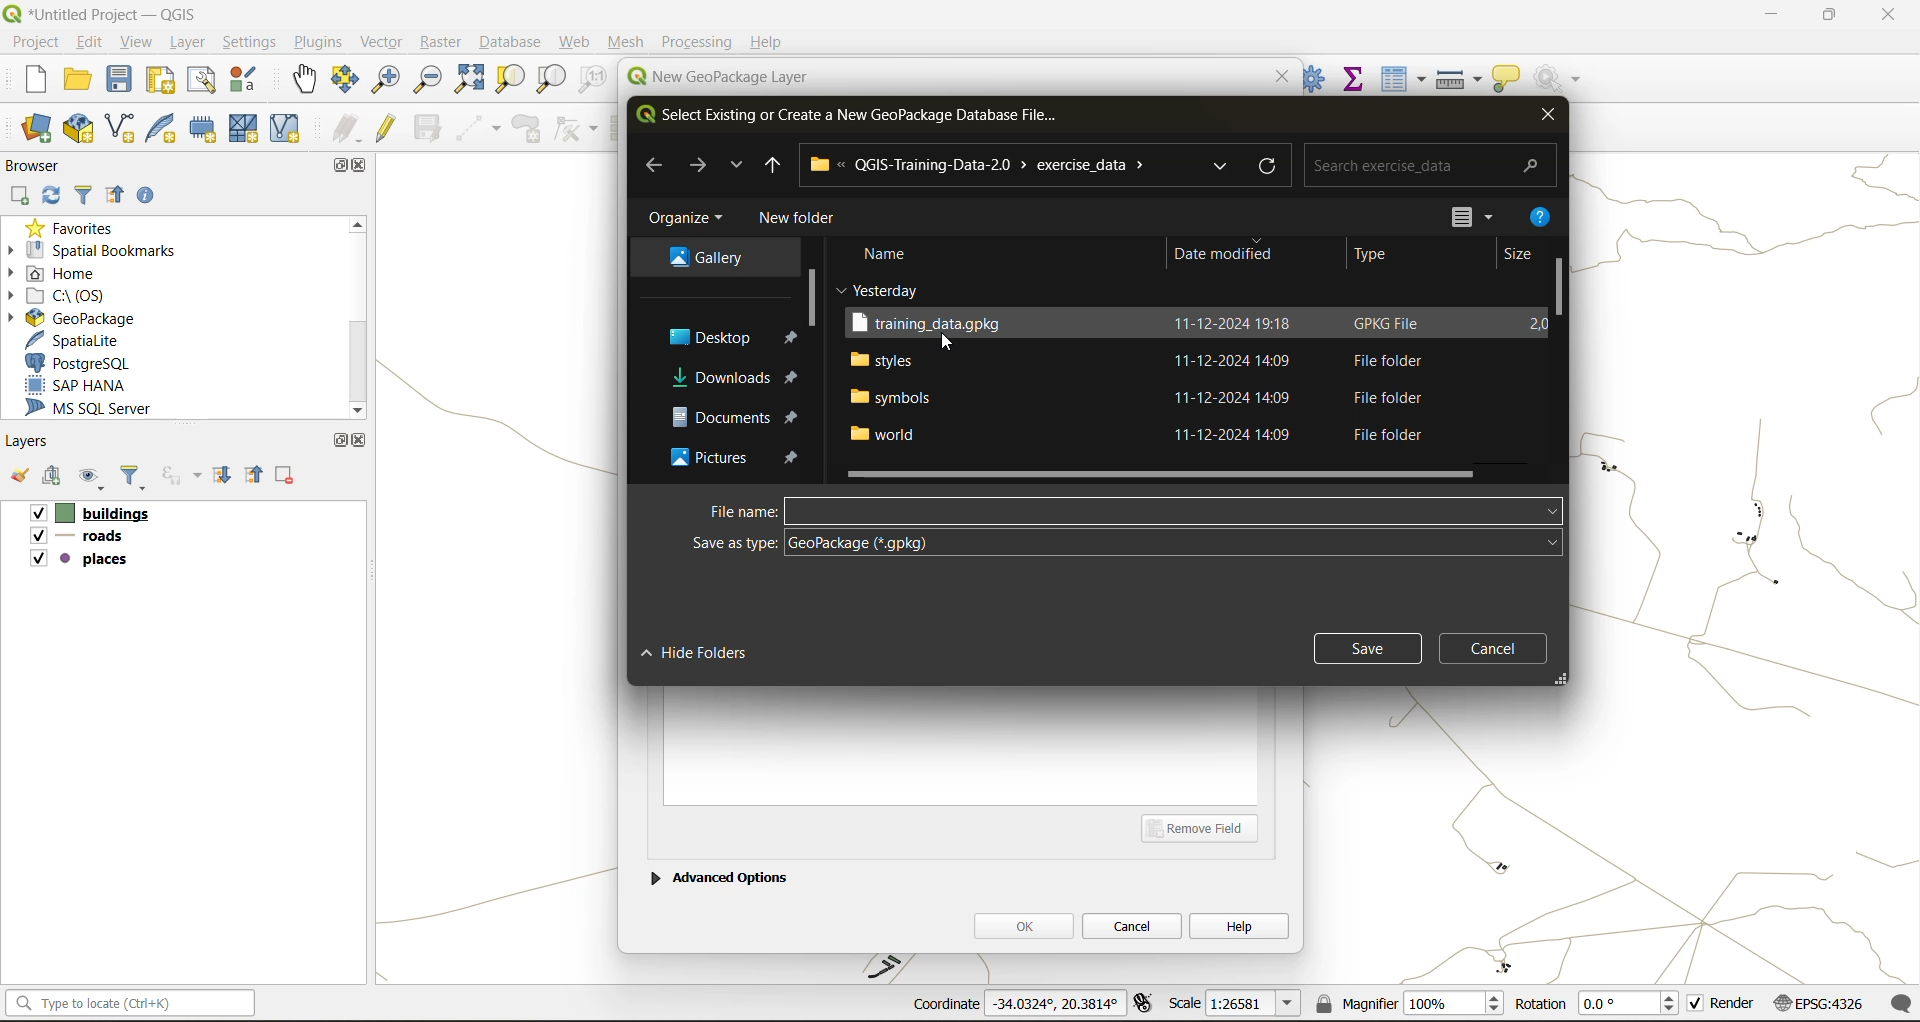  What do you see at coordinates (1014, 1005) in the screenshot?
I see `coordinates` at bounding box center [1014, 1005].